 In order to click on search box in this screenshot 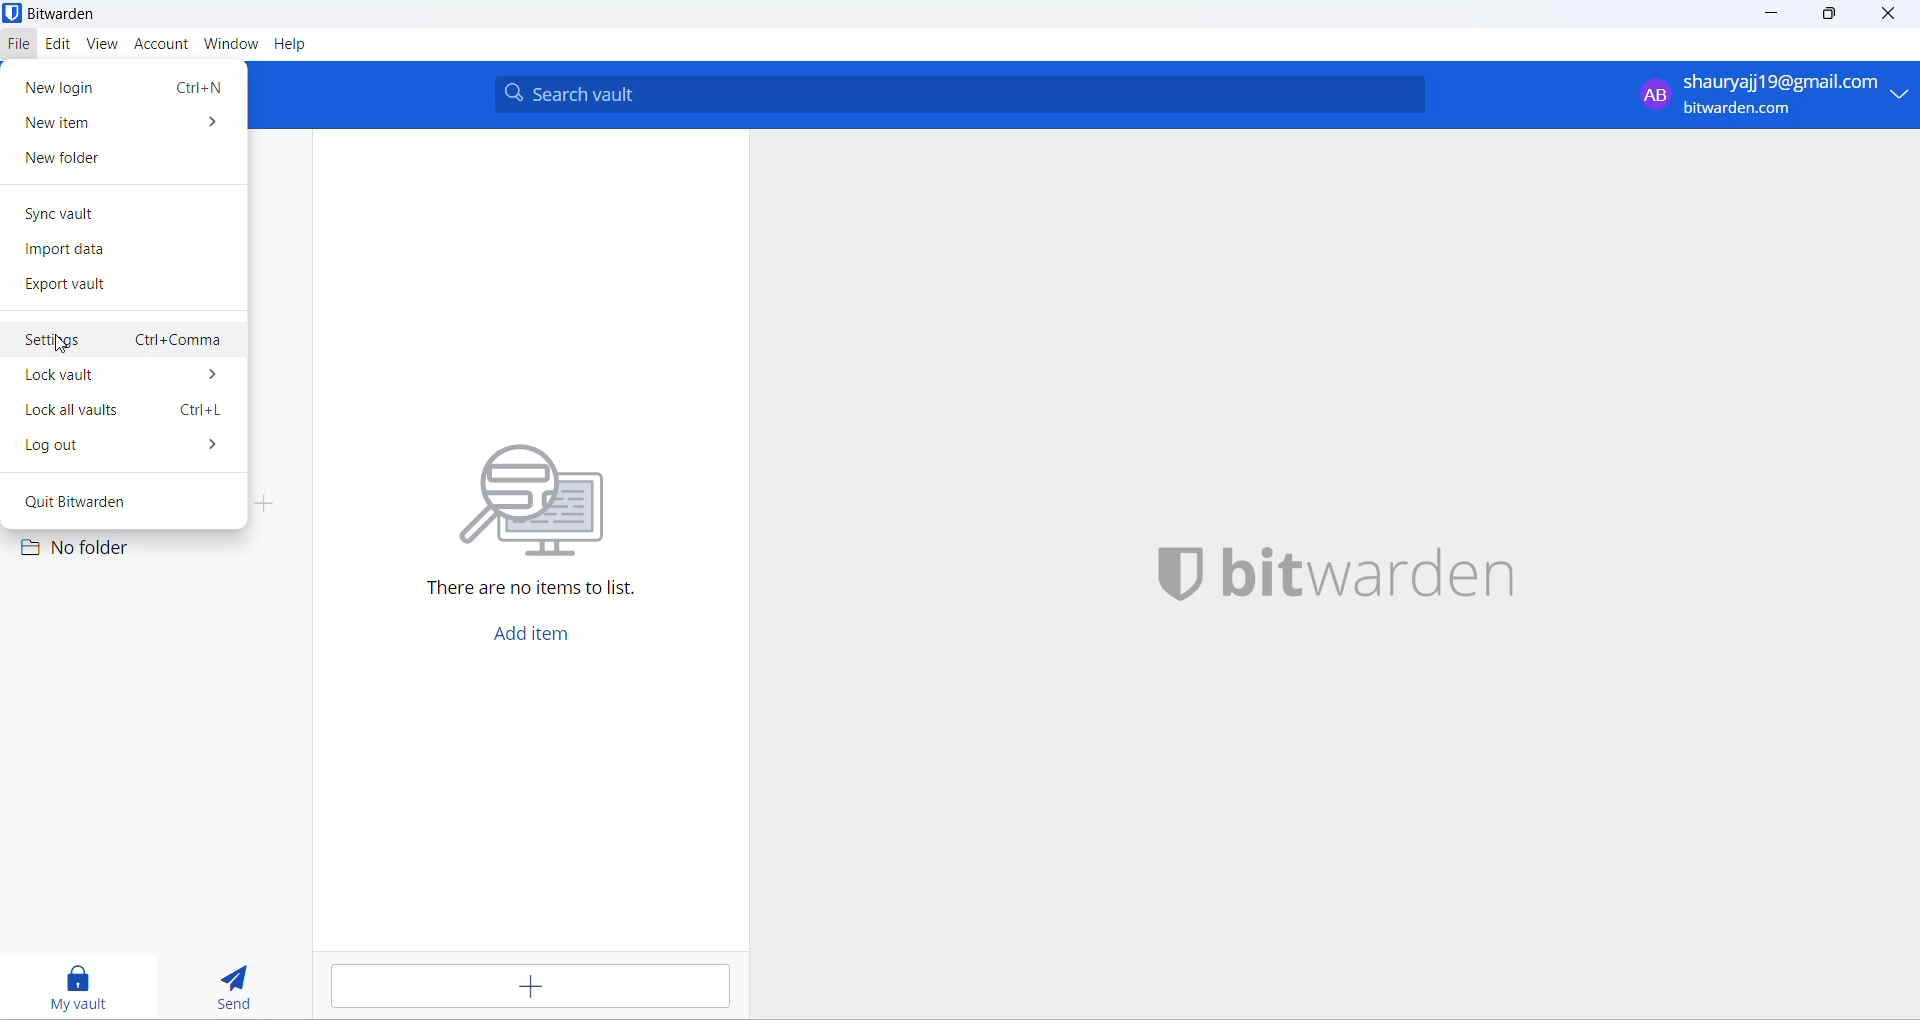, I will do `click(969, 94)`.